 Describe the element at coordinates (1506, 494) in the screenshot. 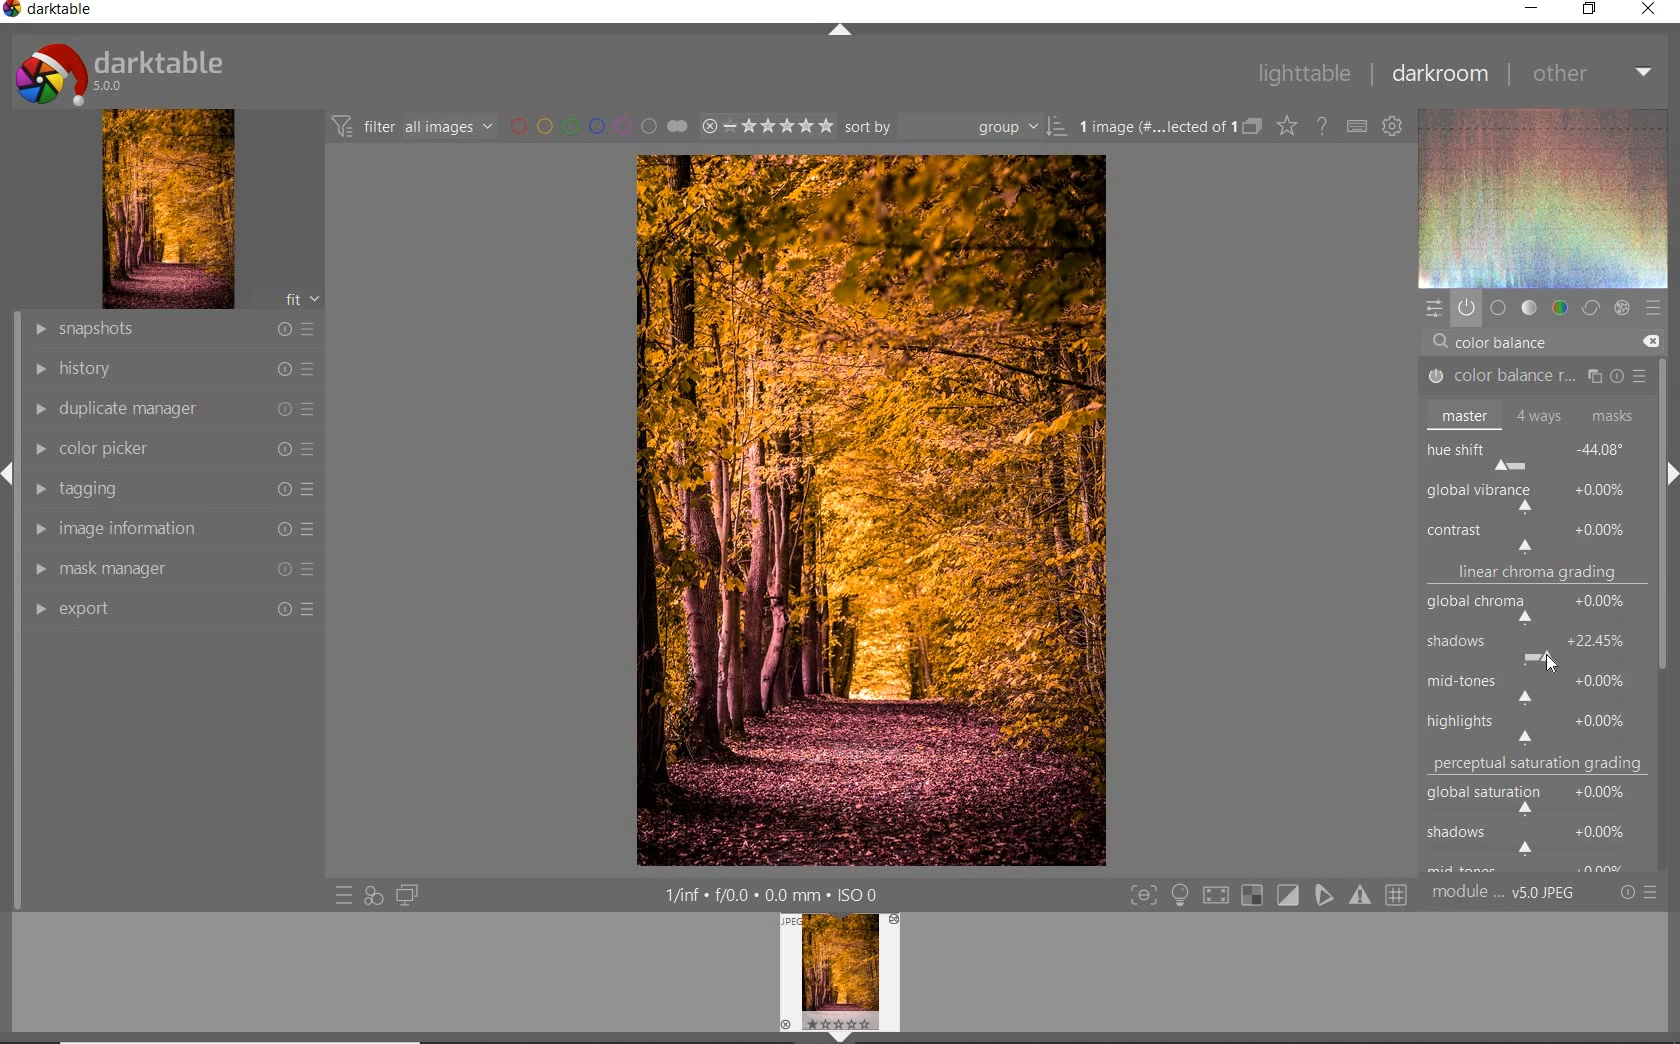

I see `ROTATE ALL HUES BY AN ANGLE AT THE SAME LUMINANCE` at that location.